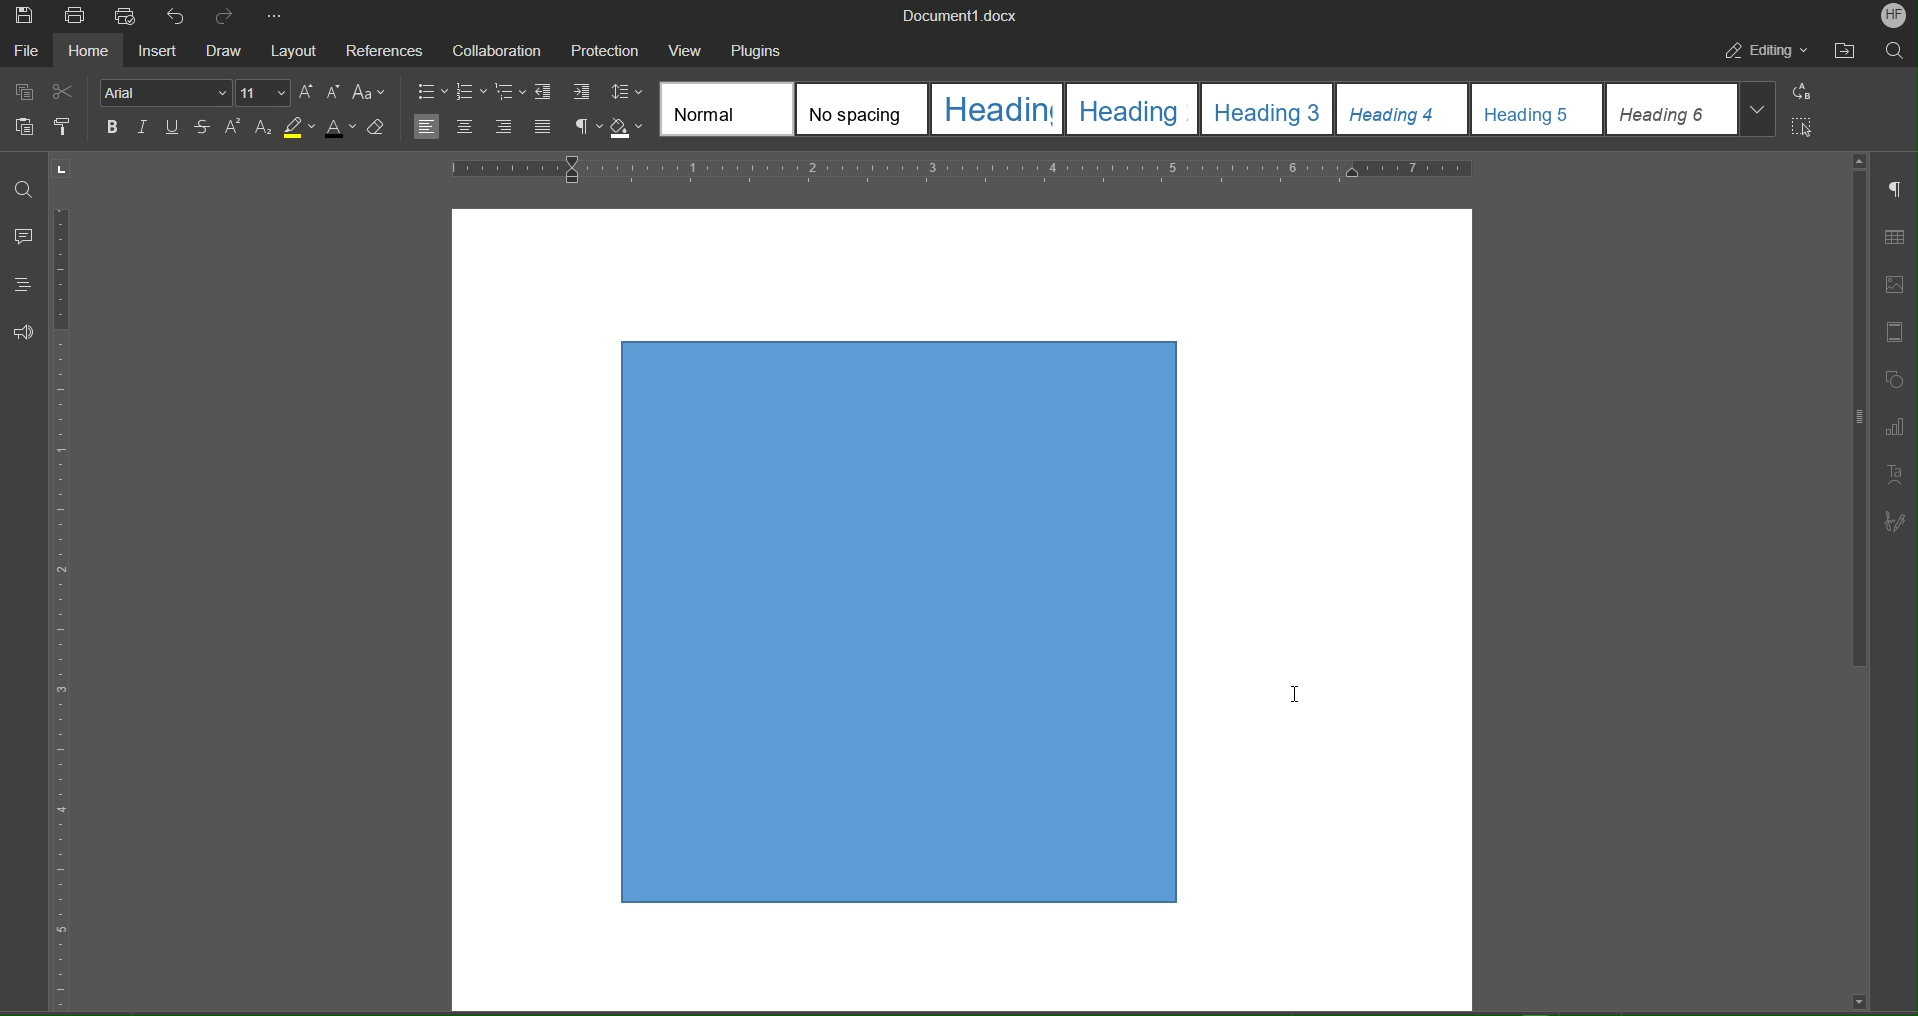 The height and width of the screenshot is (1016, 1918). I want to click on Paragraph Settings, so click(1896, 189).